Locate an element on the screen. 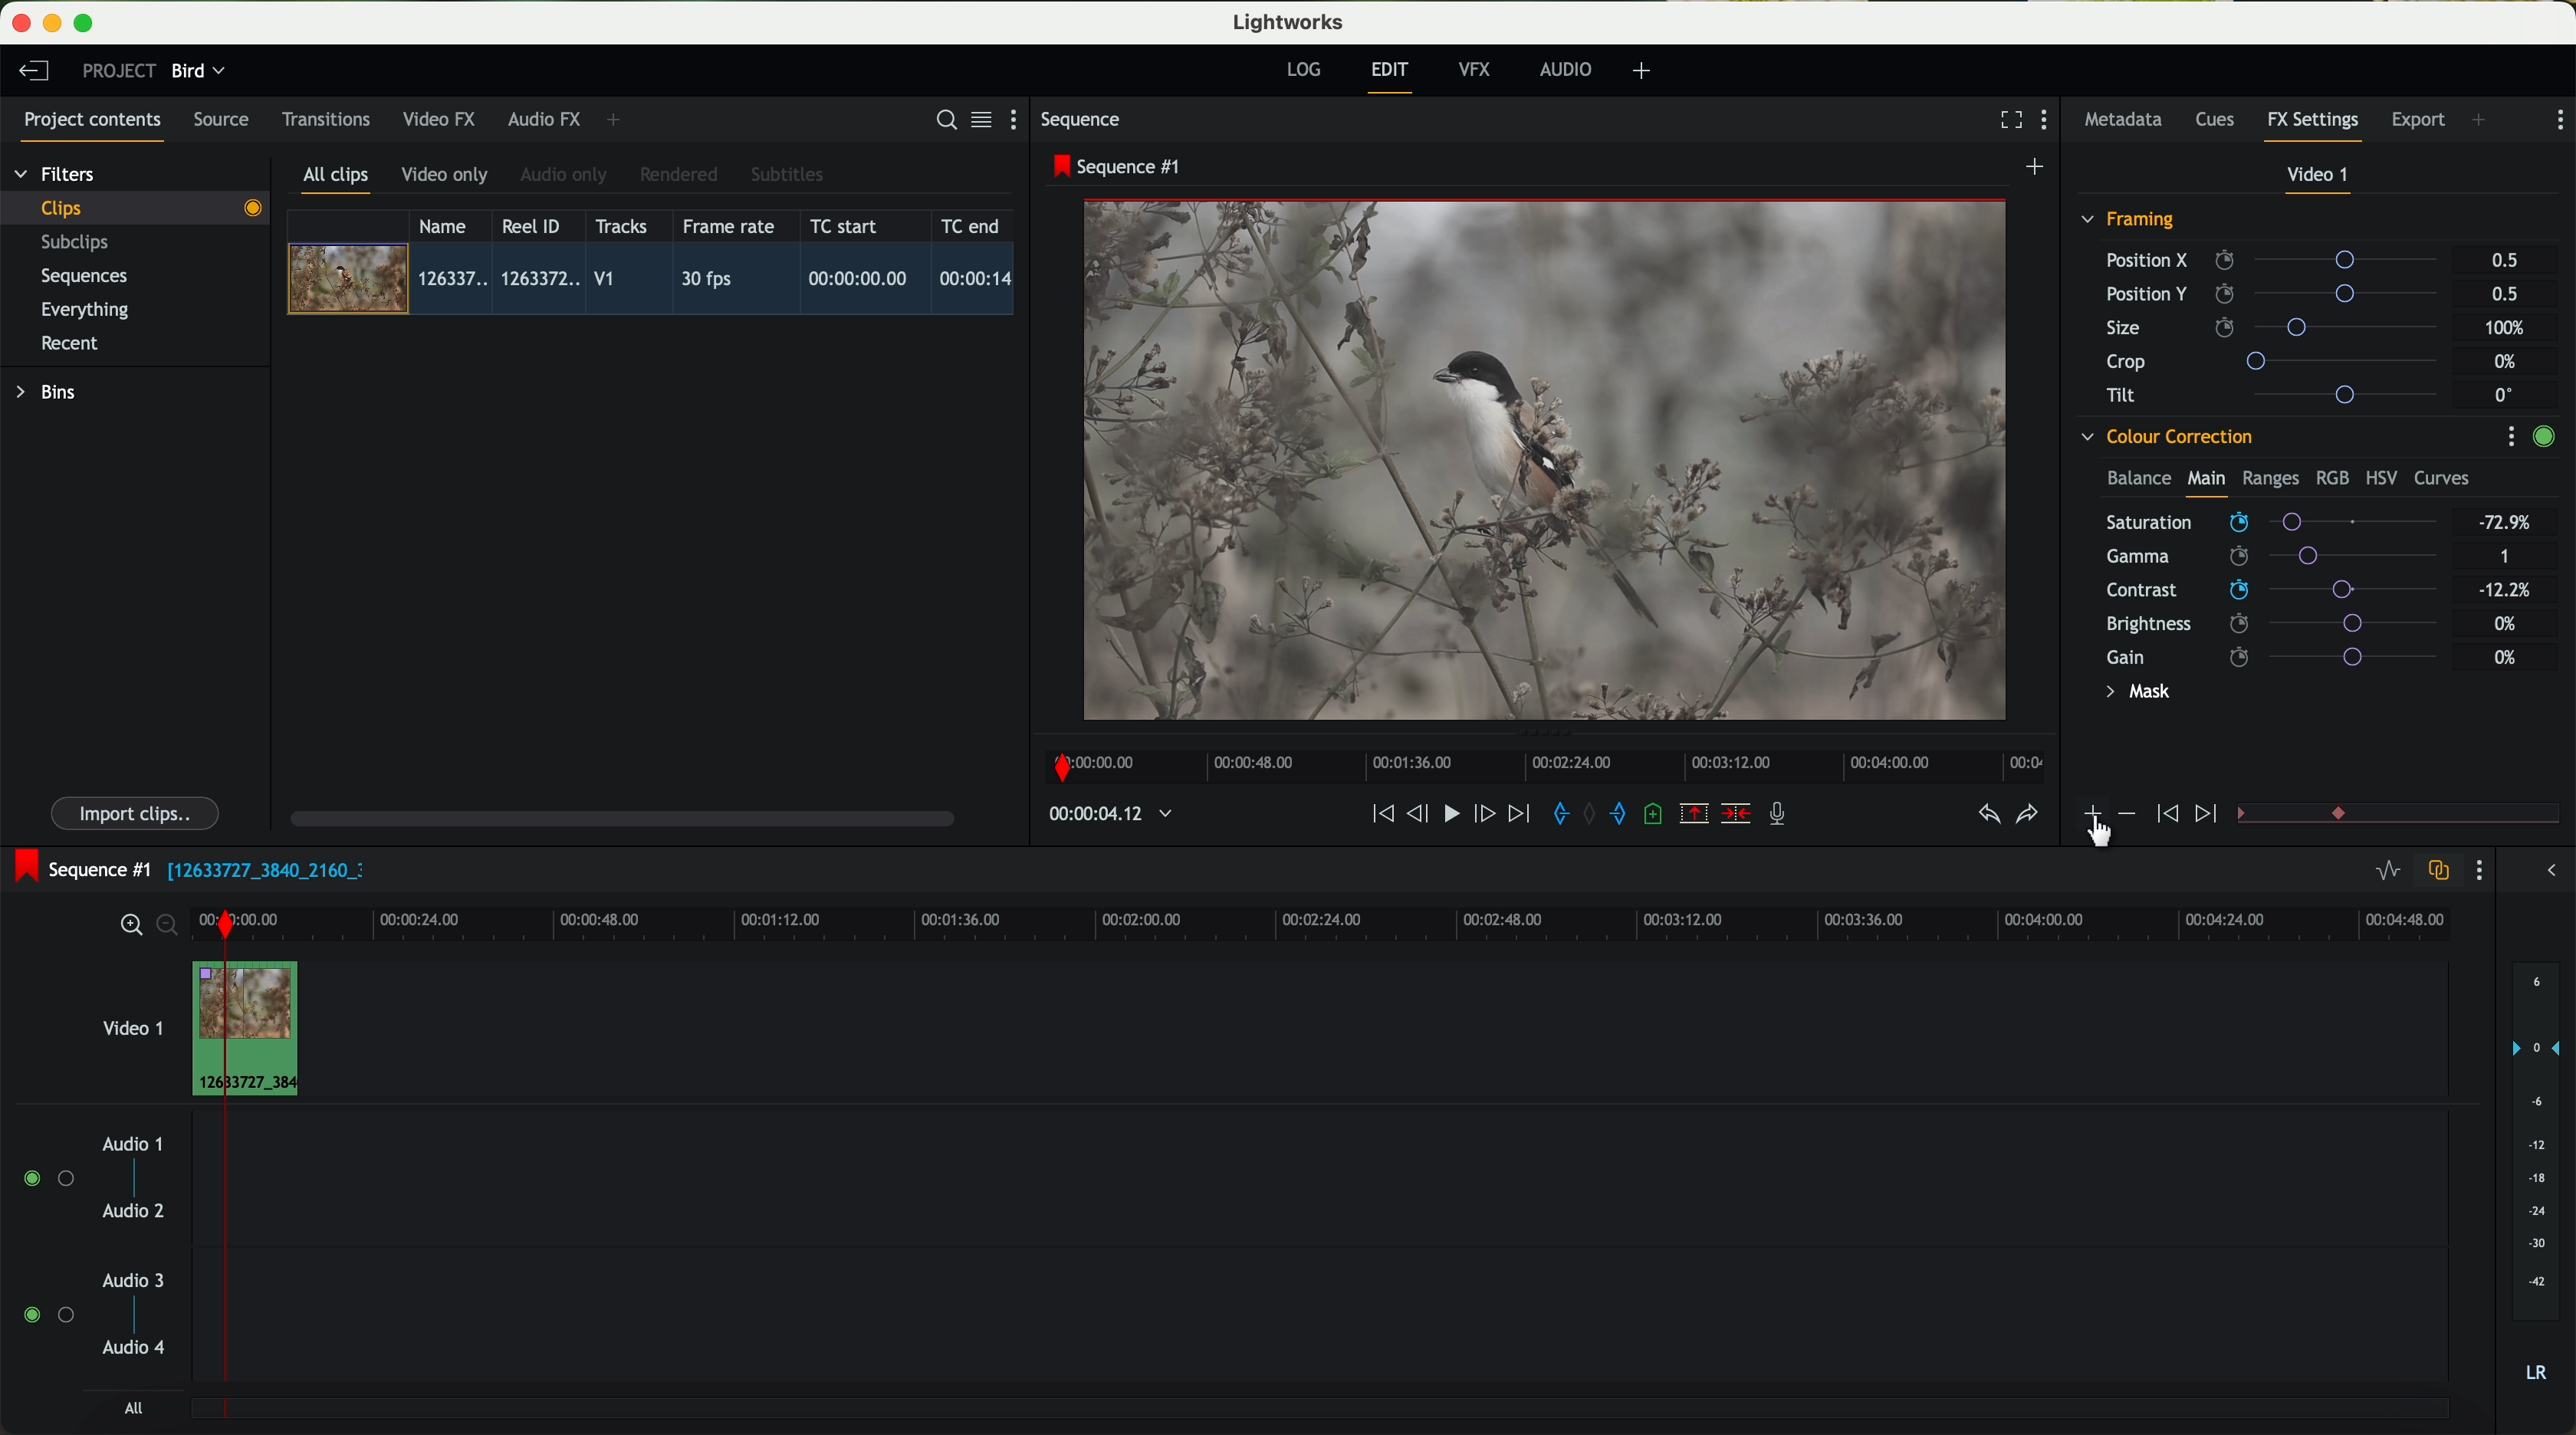  audio FX is located at coordinates (545, 118).